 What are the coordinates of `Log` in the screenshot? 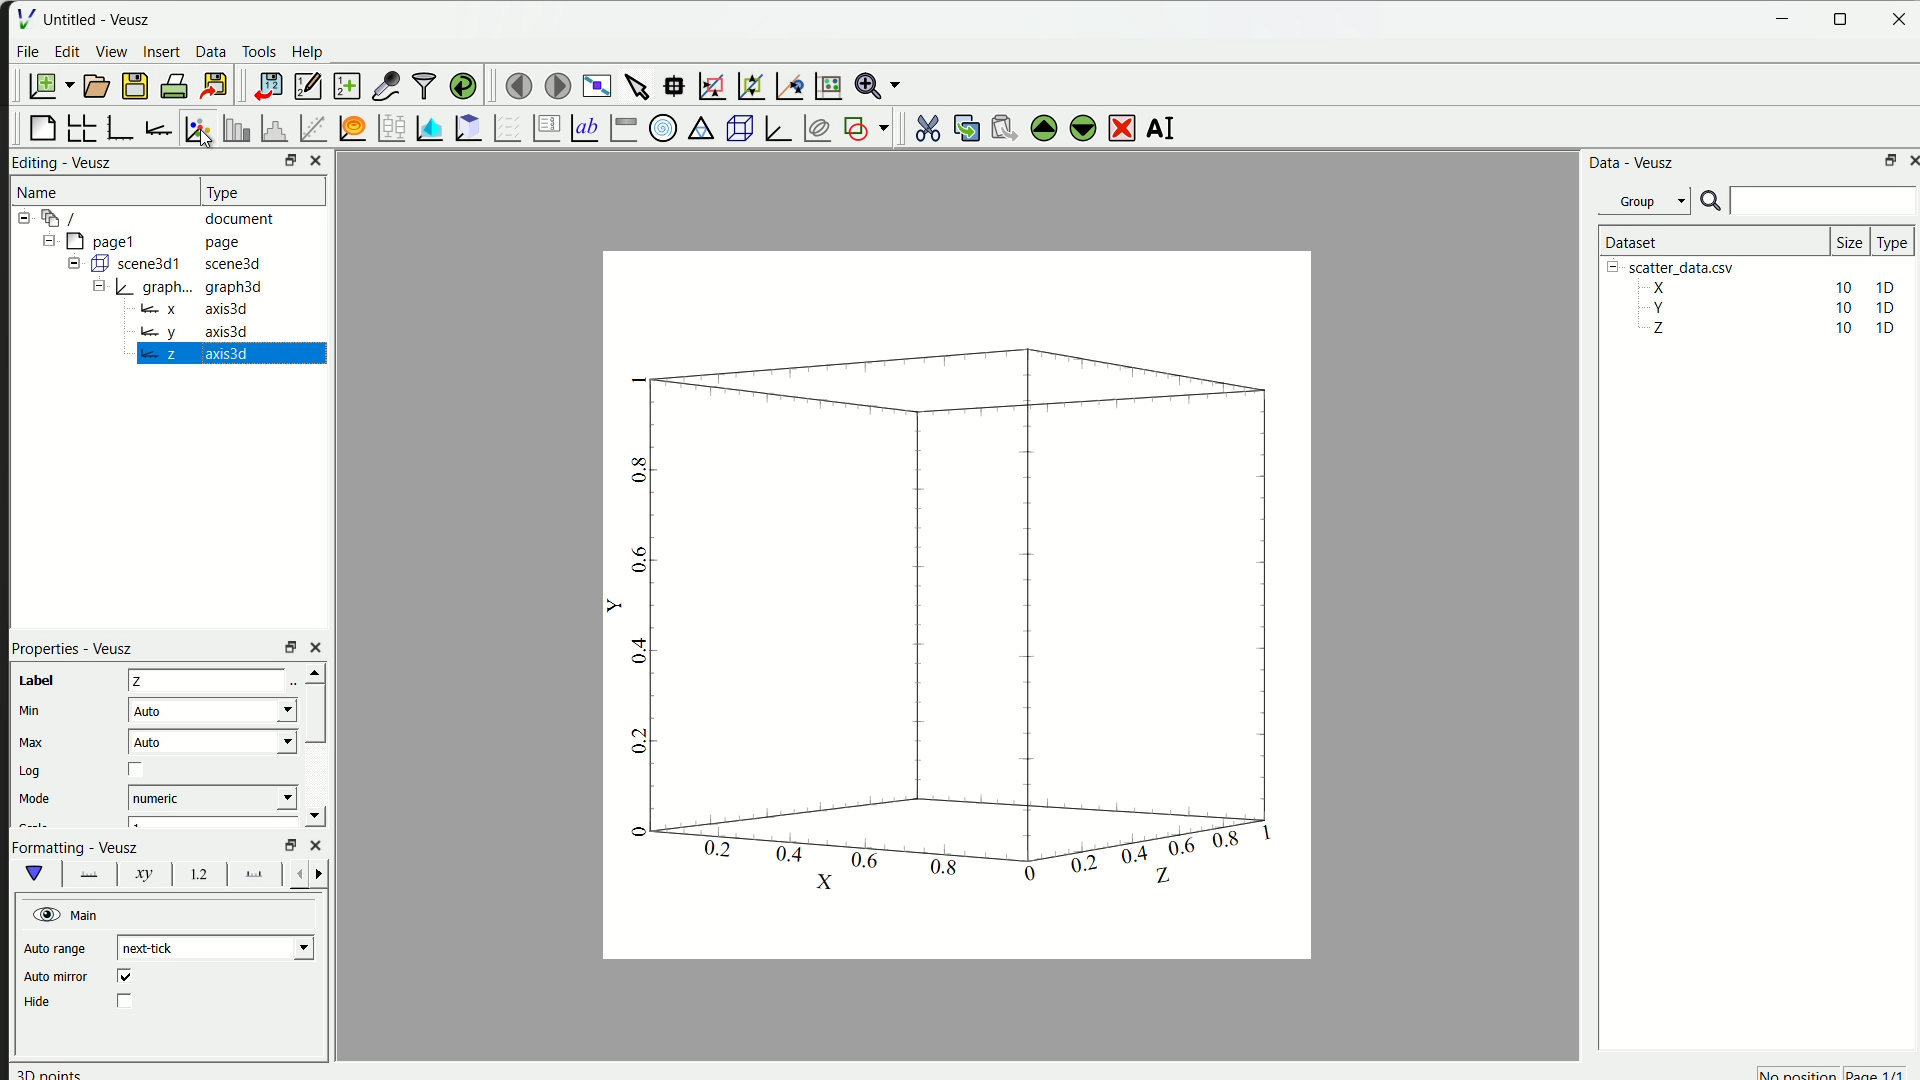 It's located at (28, 771).